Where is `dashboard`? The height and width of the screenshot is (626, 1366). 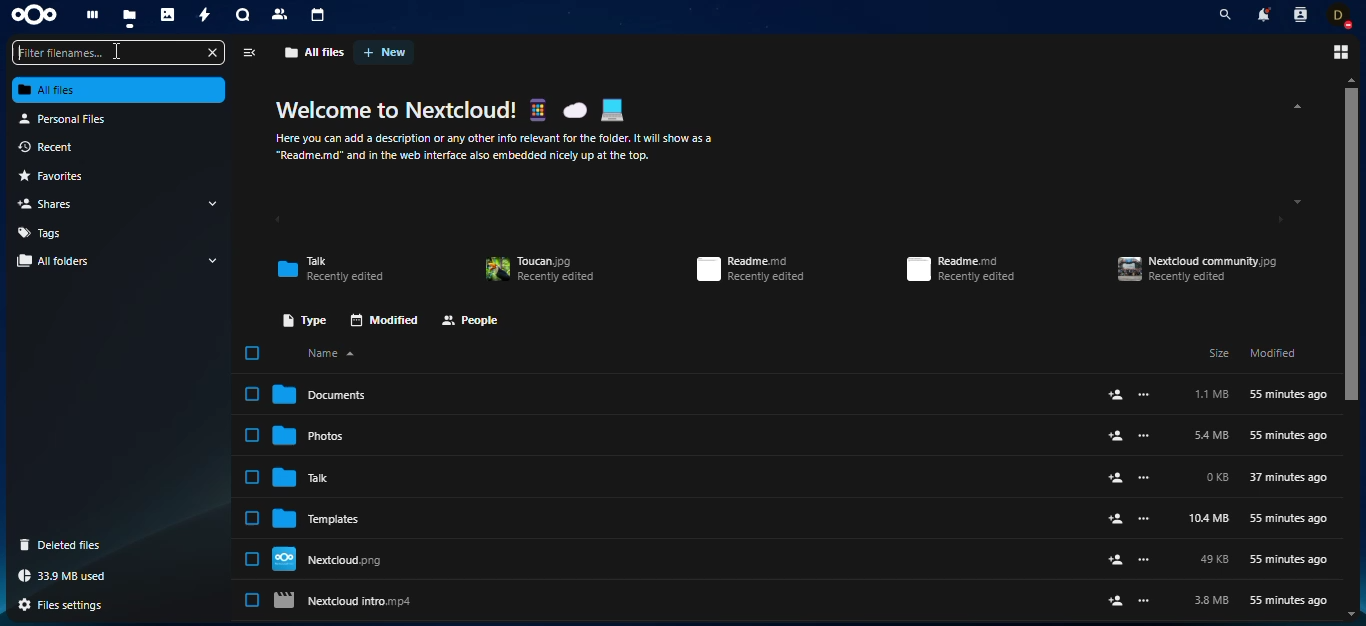
dashboard is located at coordinates (91, 16).